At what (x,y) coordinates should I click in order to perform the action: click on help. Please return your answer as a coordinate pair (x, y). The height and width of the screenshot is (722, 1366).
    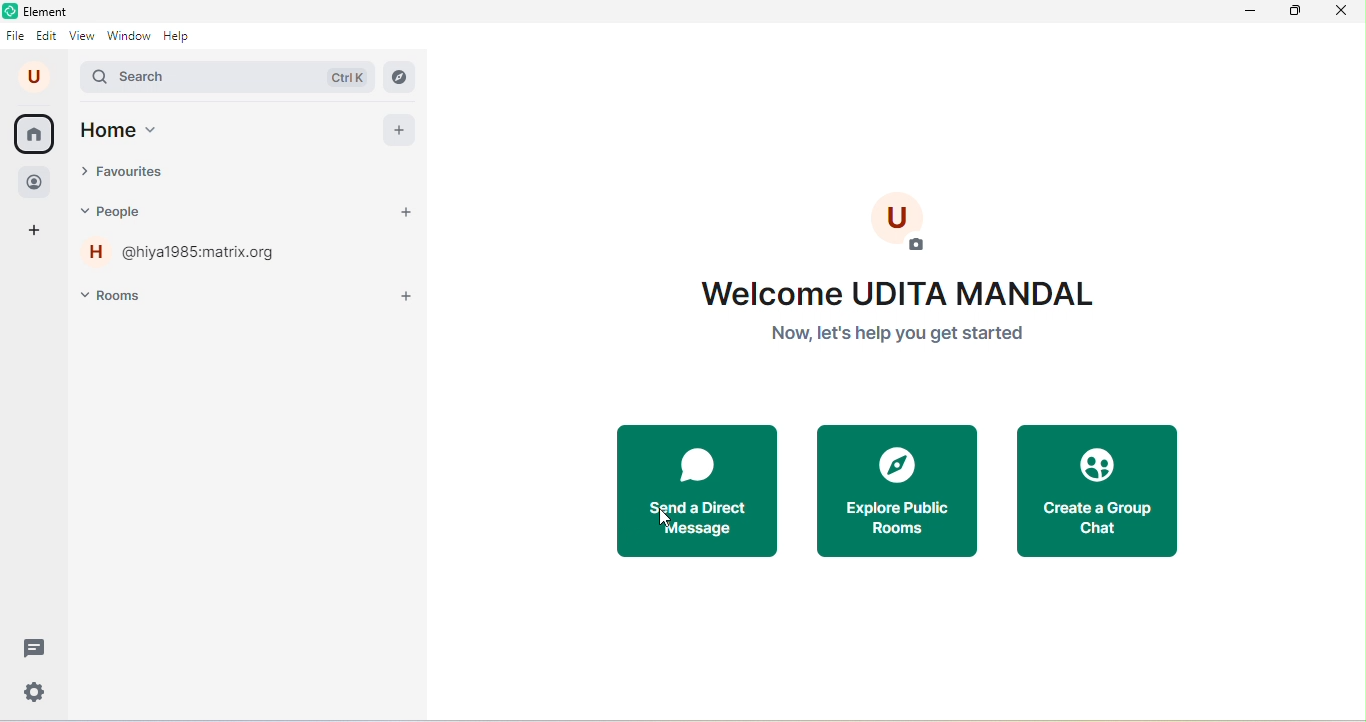
    Looking at the image, I should click on (182, 36).